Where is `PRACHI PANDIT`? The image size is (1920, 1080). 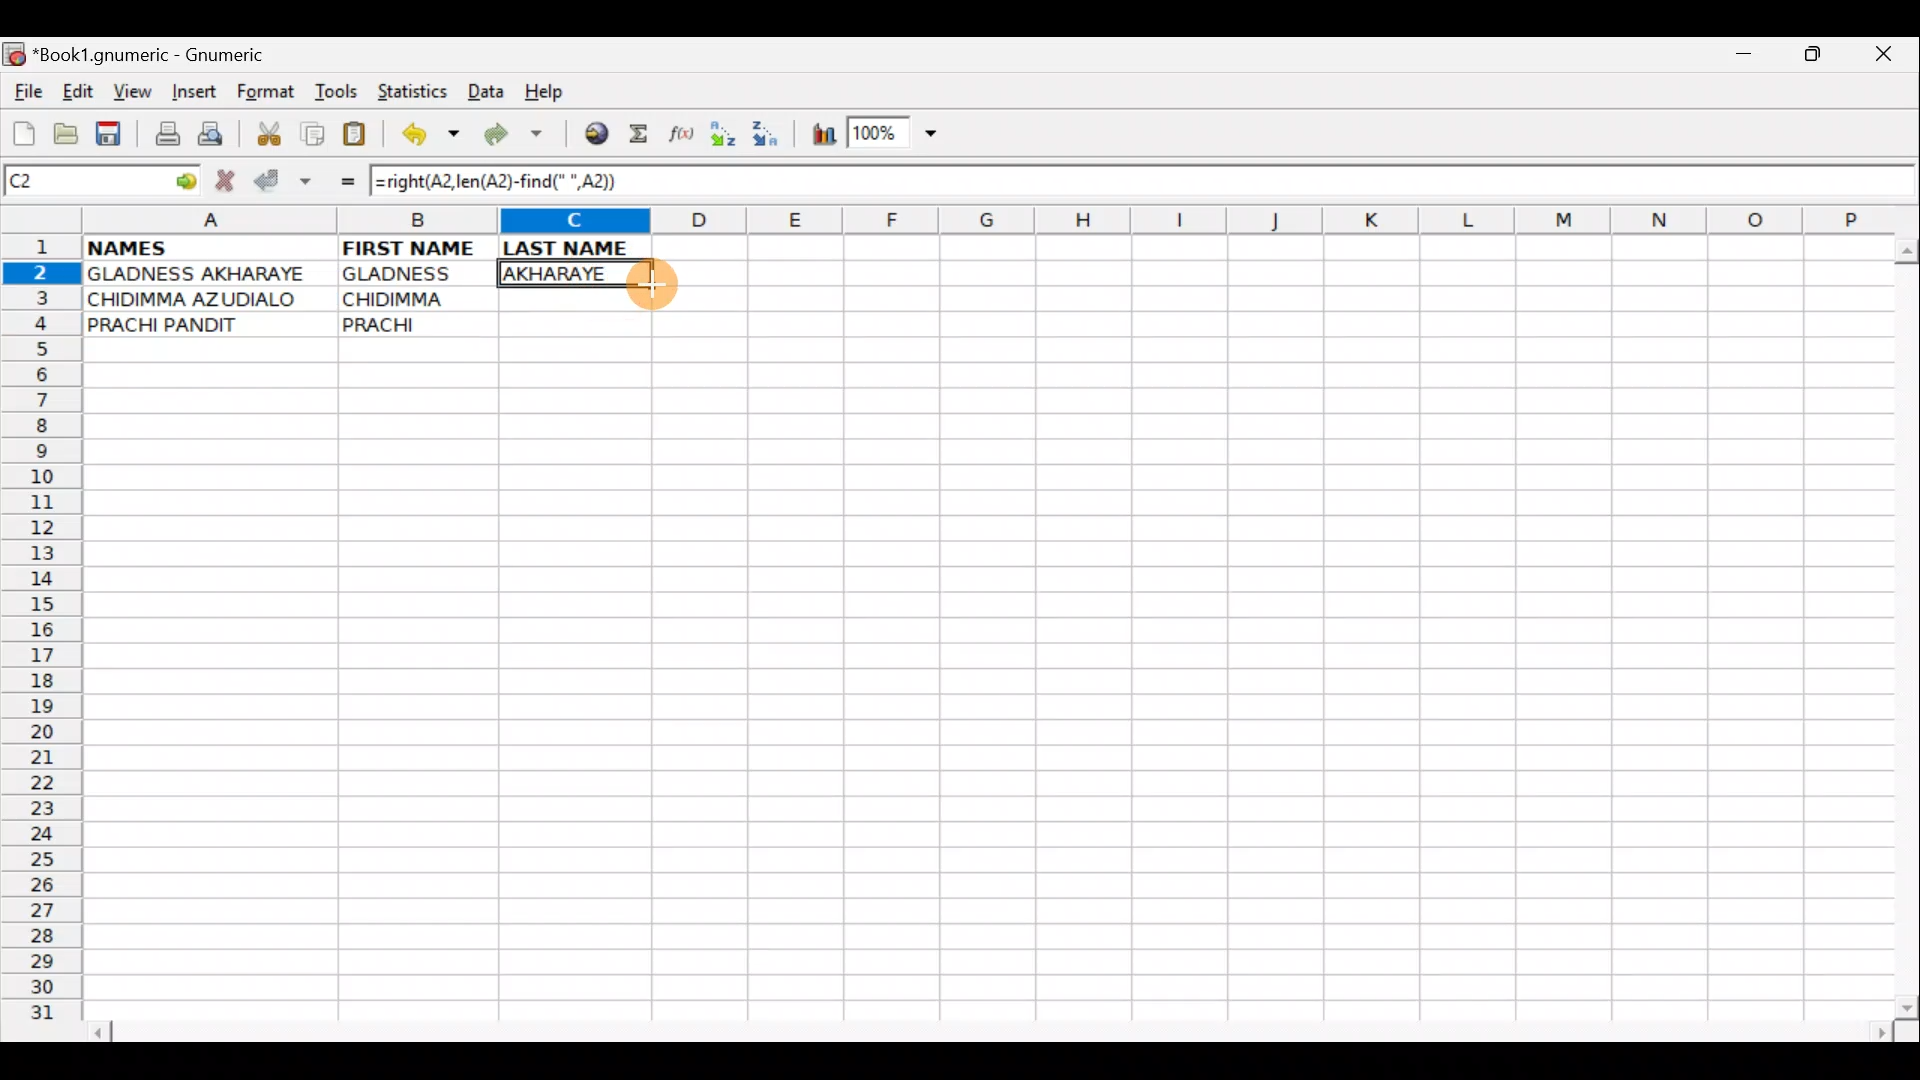
PRACHI PANDIT is located at coordinates (197, 325).